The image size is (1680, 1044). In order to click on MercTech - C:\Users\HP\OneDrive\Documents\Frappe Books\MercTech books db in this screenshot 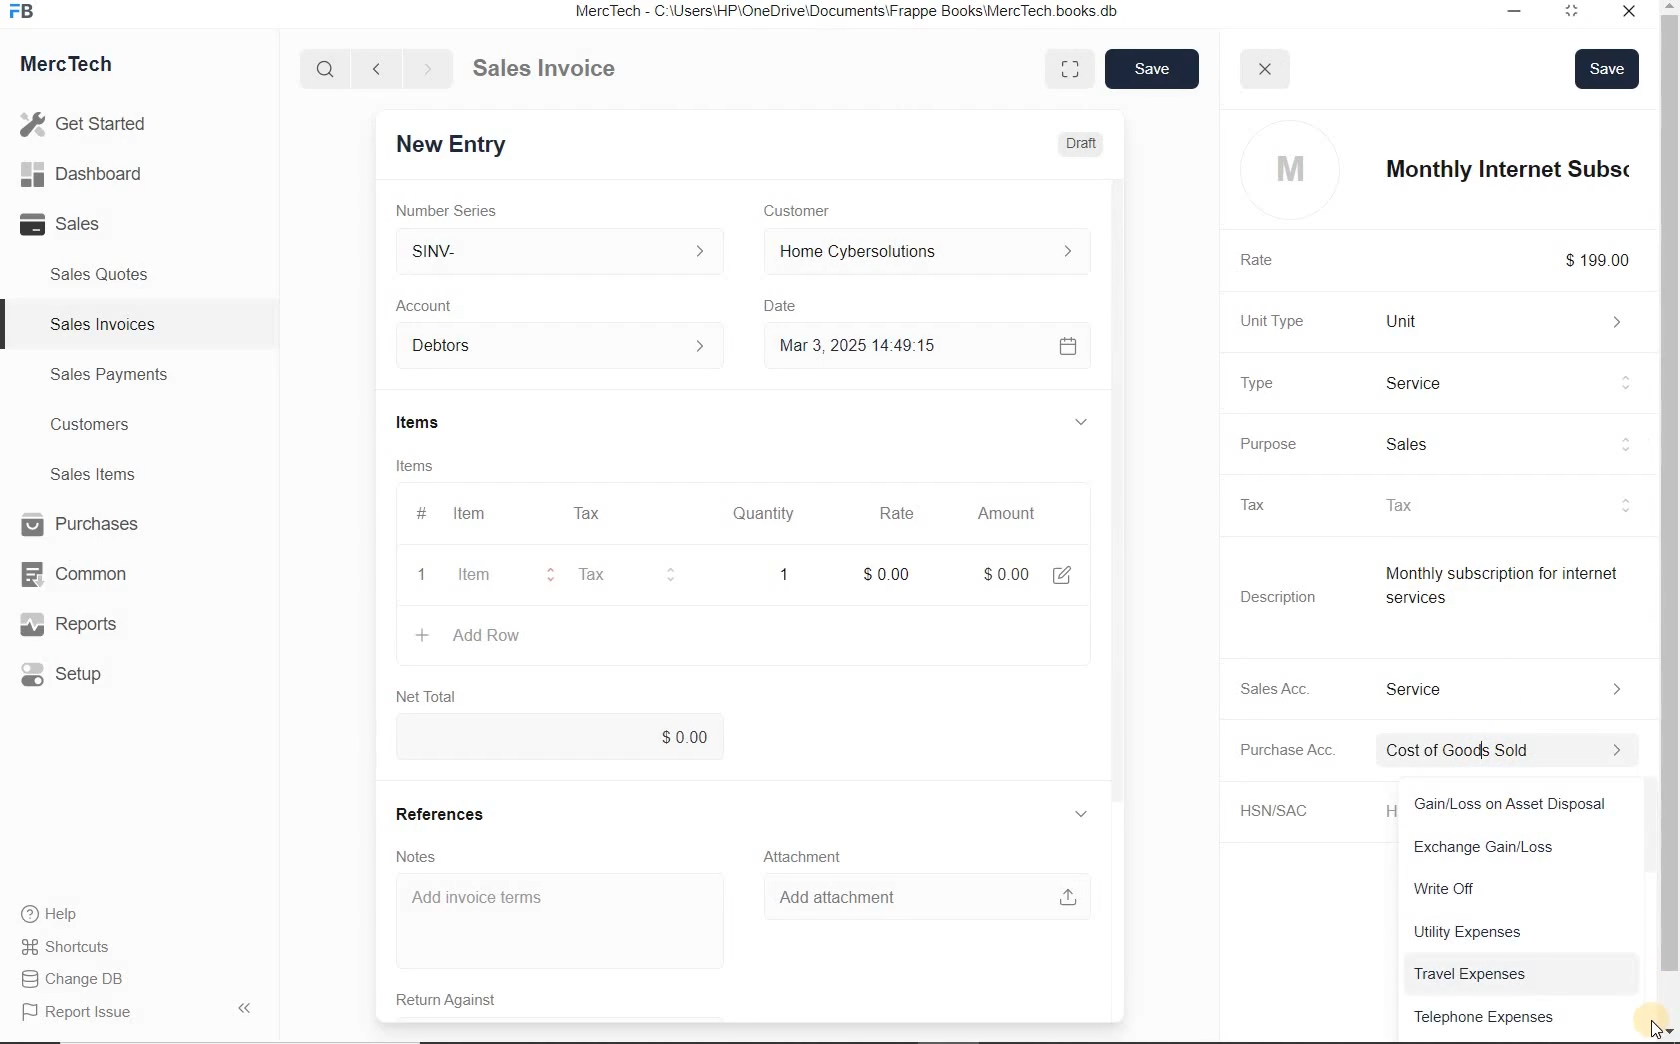, I will do `click(860, 12)`.